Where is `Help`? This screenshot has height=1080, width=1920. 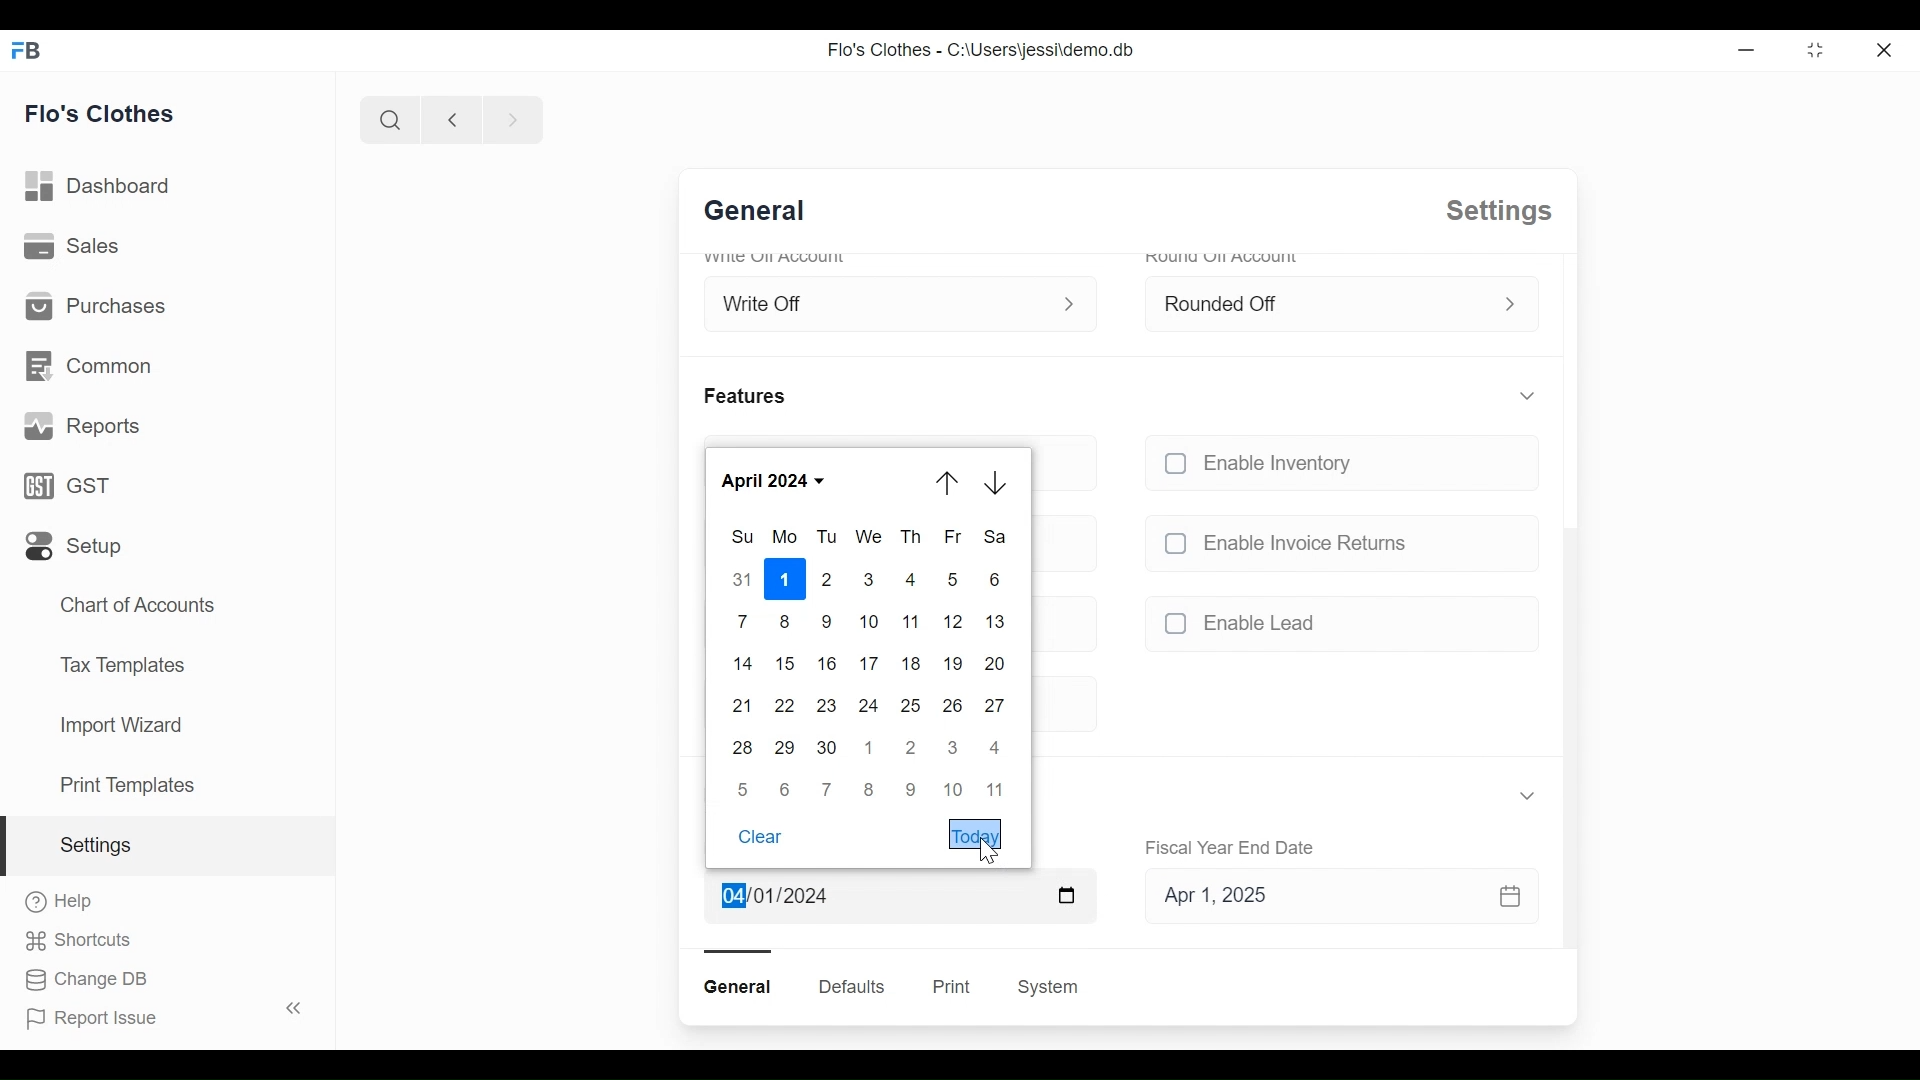
Help is located at coordinates (60, 903).